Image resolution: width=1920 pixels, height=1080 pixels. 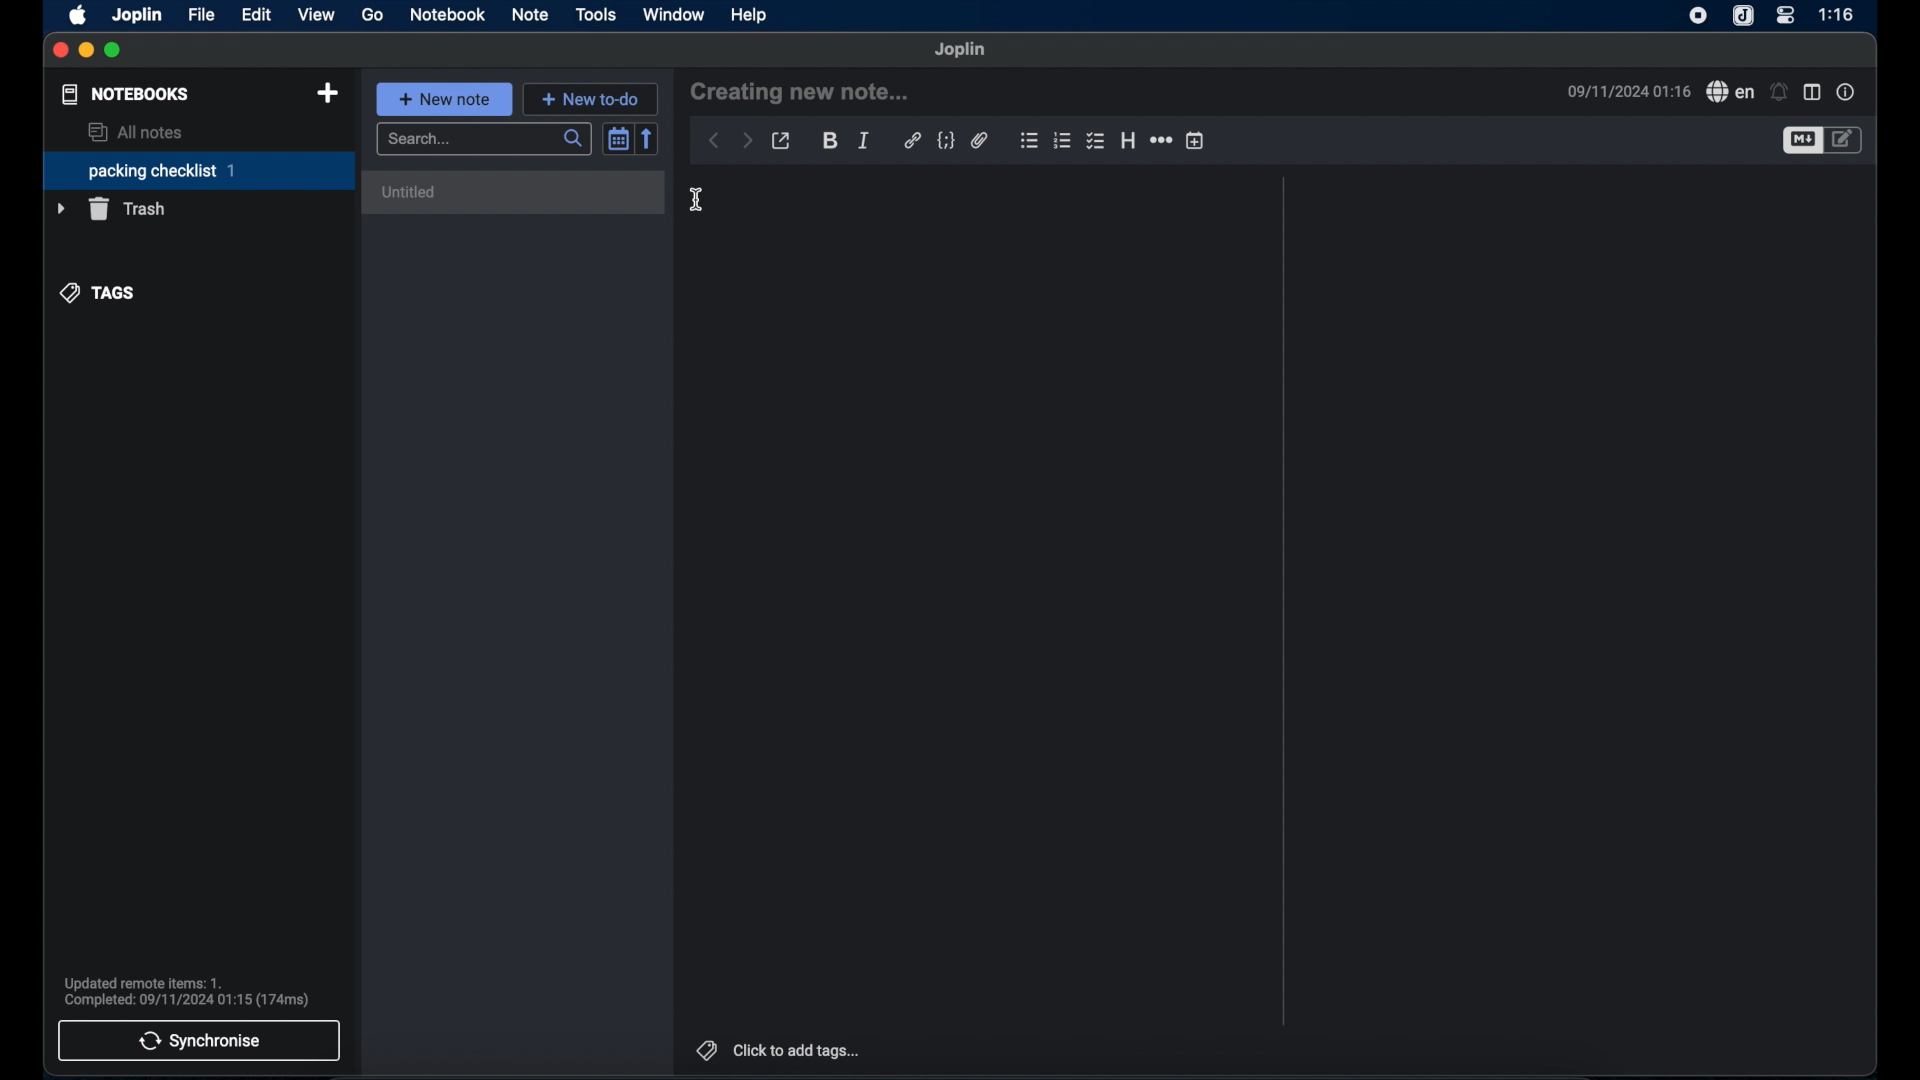 I want to click on creating new note..., so click(x=806, y=94).